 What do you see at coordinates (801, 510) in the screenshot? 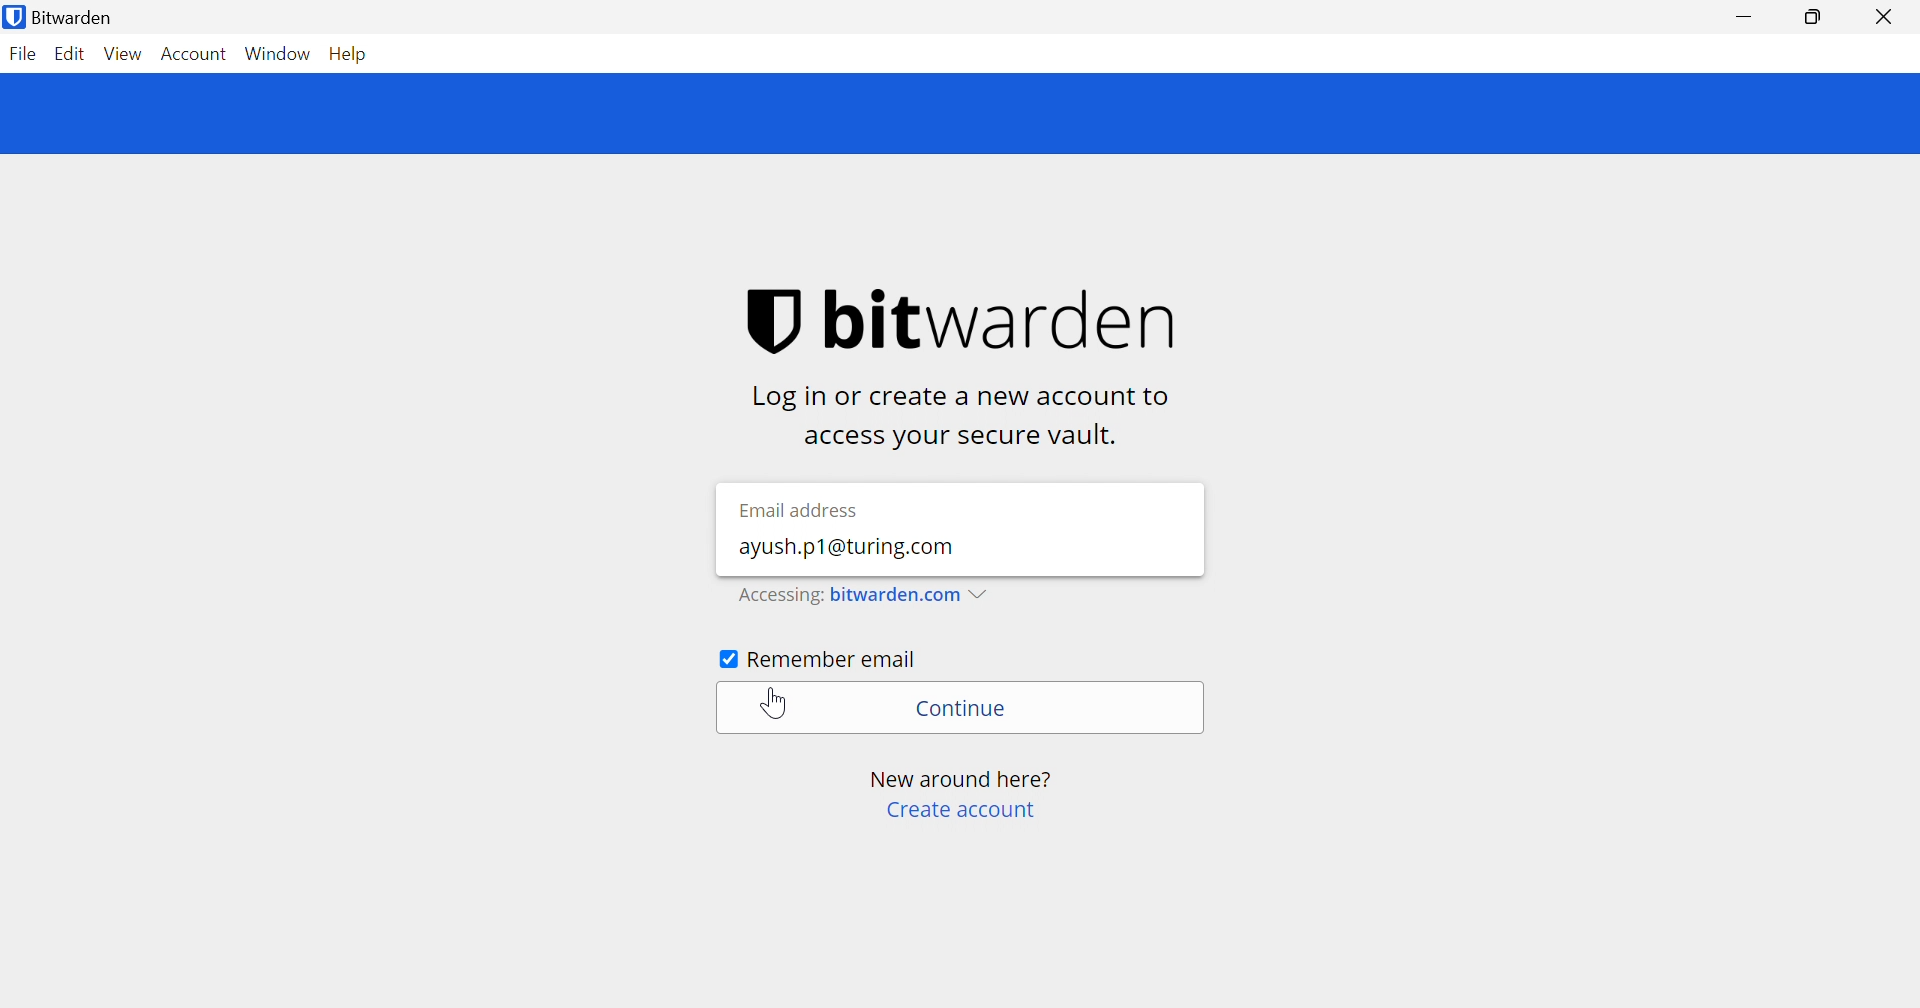
I see `Email address` at bounding box center [801, 510].